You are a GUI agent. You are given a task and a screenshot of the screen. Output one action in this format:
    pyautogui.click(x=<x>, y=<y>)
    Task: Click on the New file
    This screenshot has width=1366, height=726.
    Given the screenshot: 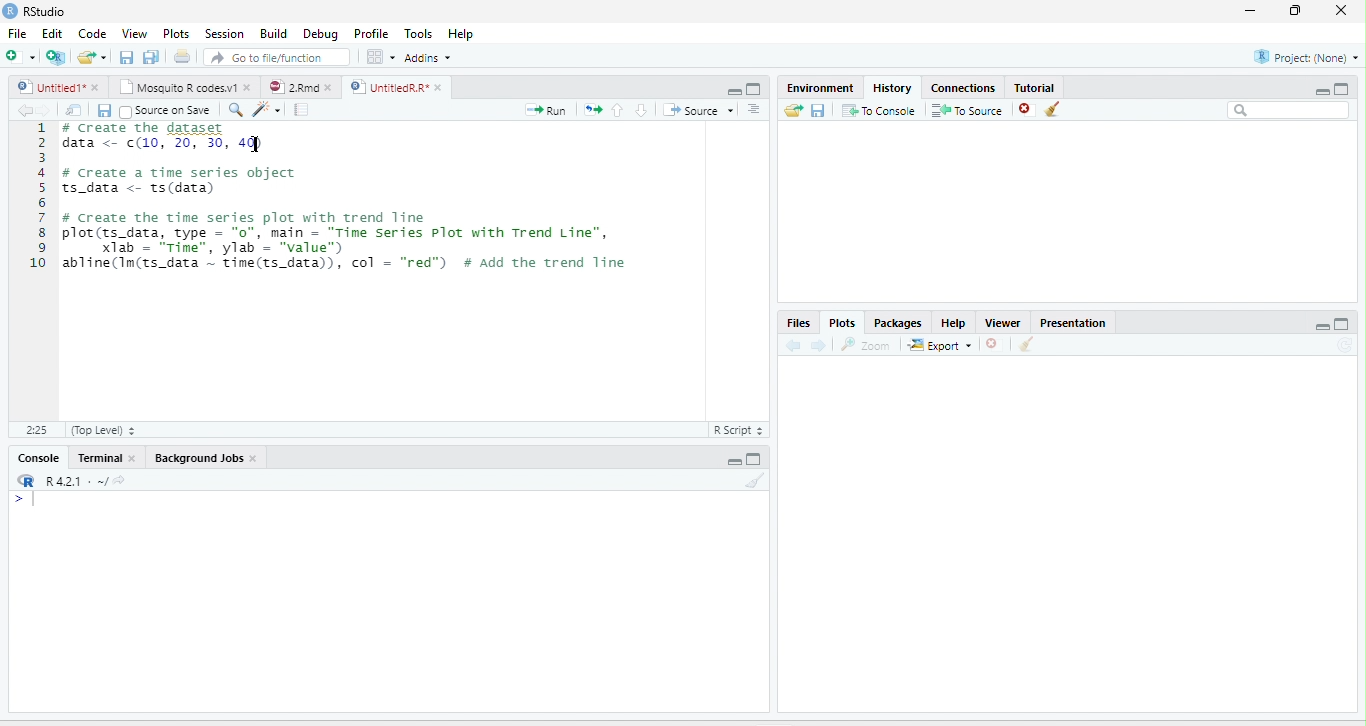 What is the action you would take?
    pyautogui.click(x=19, y=56)
    